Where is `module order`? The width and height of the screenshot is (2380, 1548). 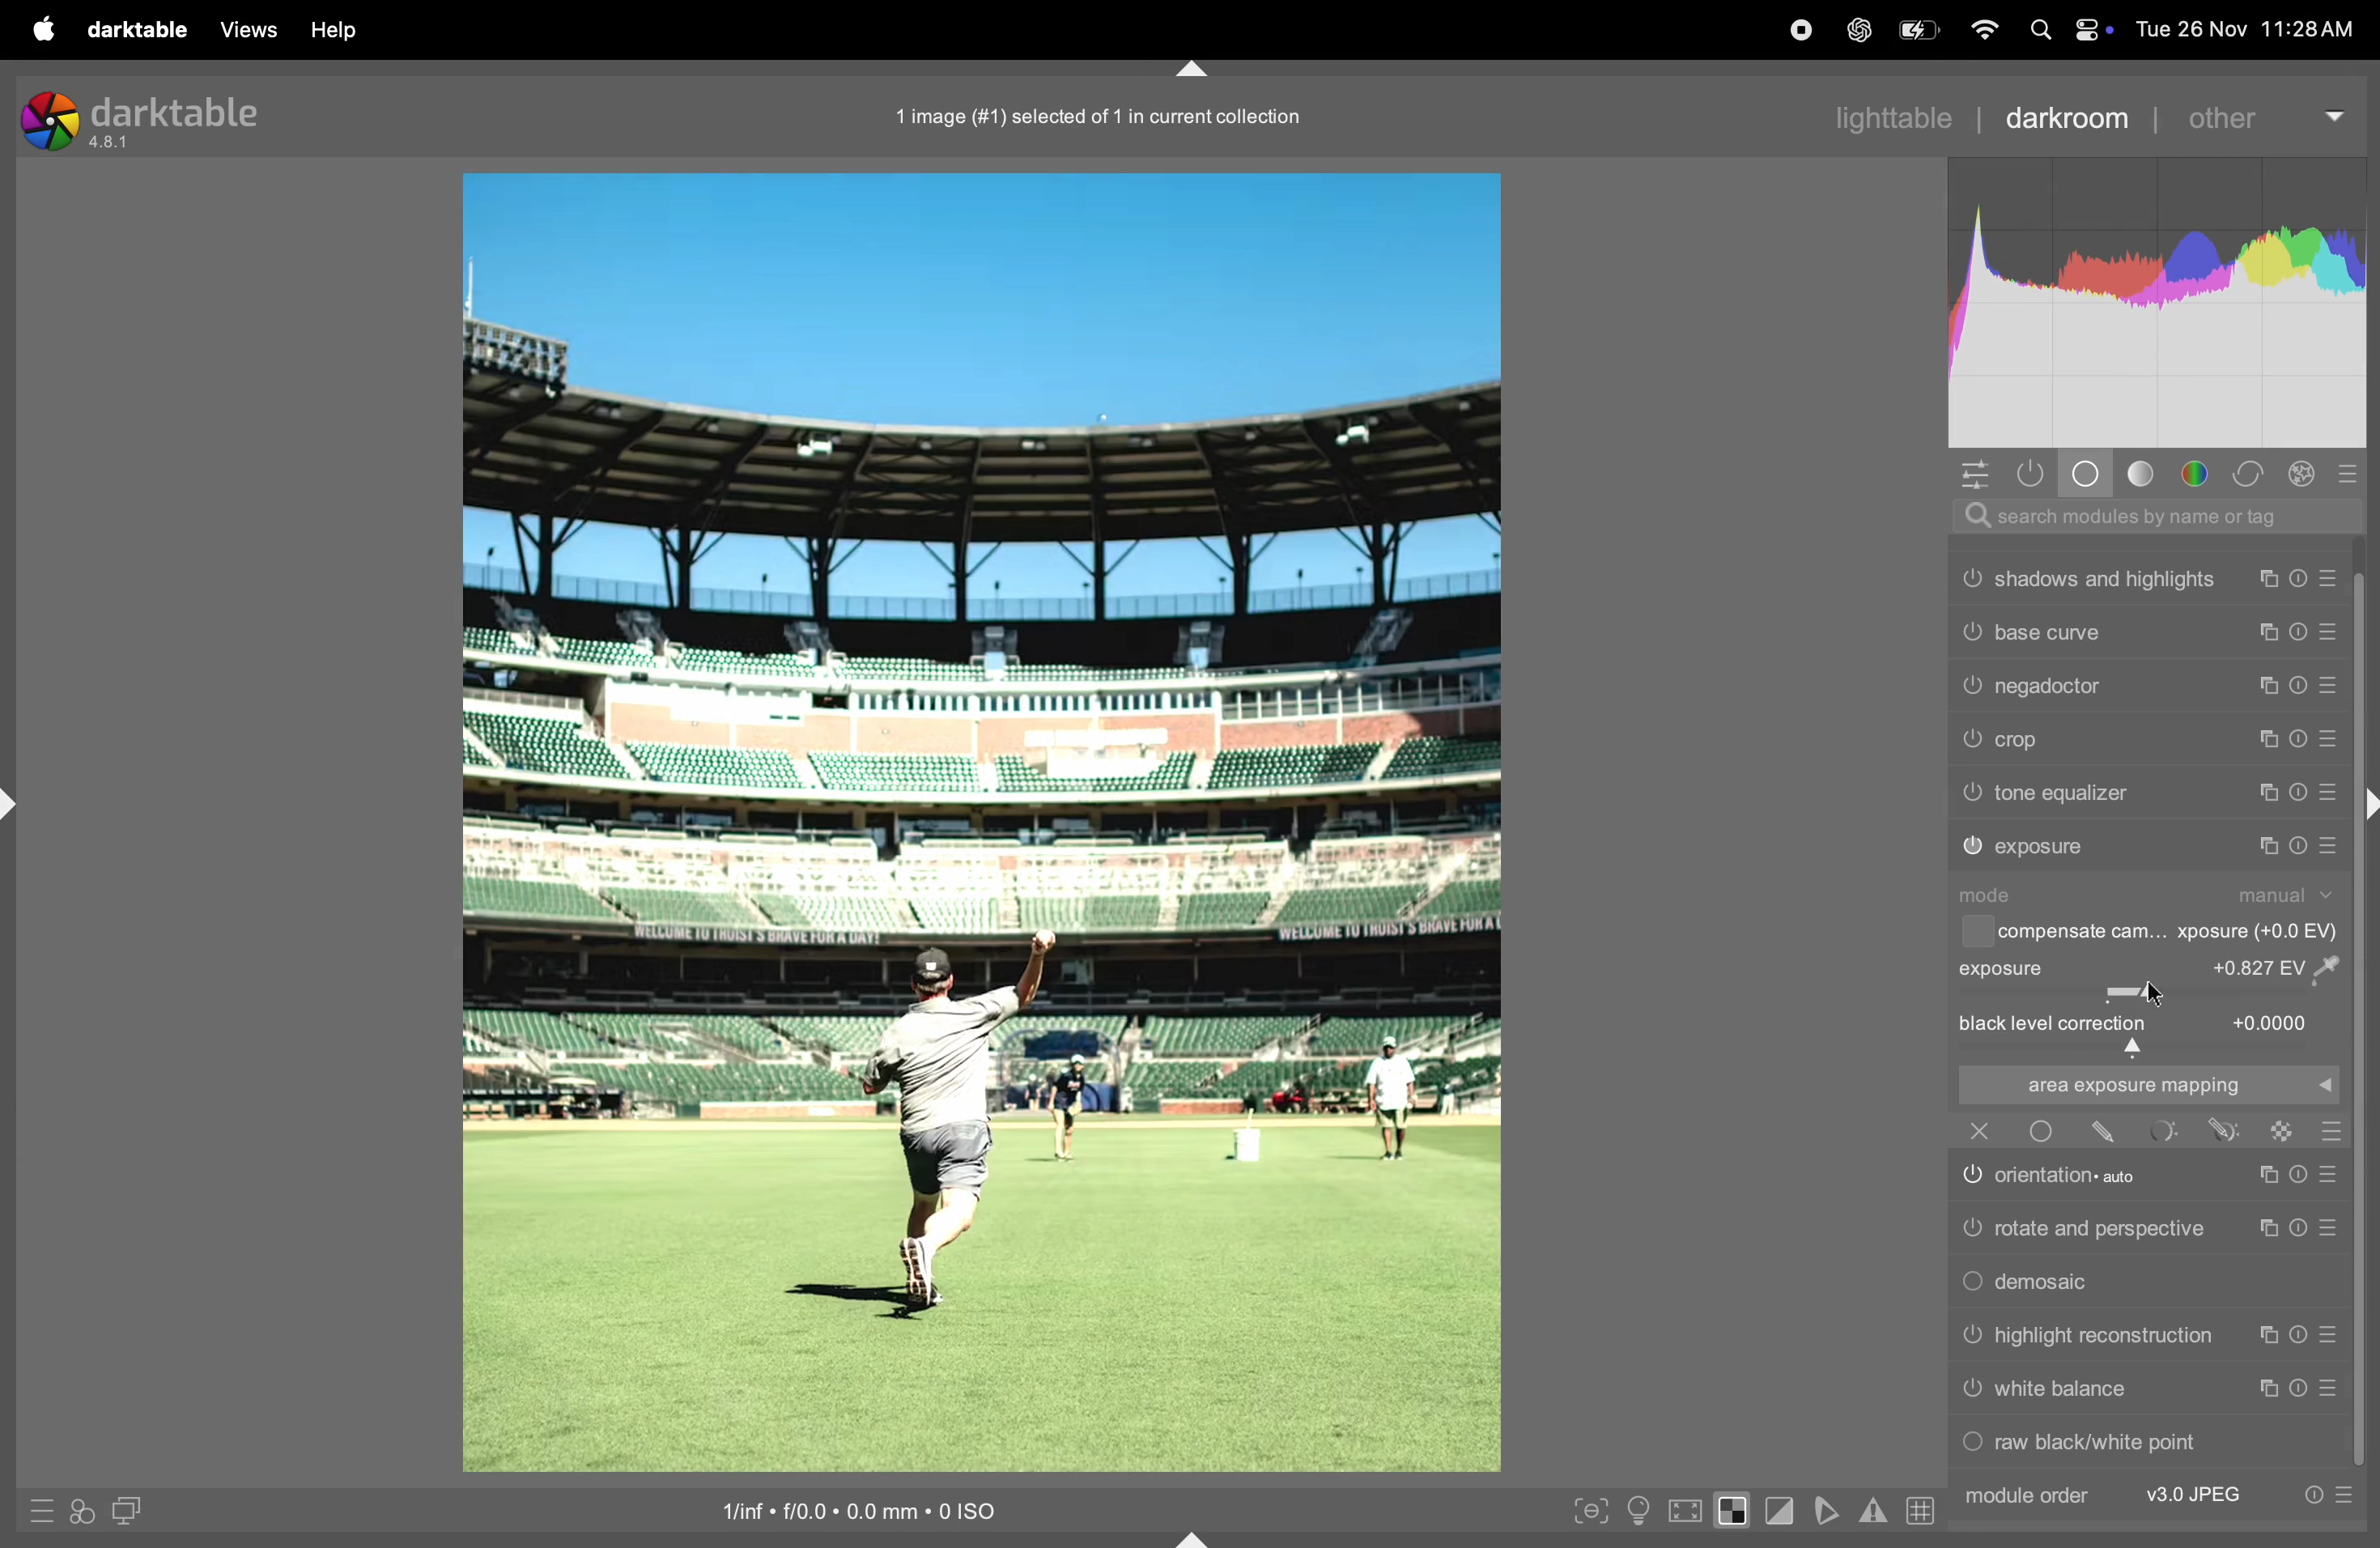 module order is located at coordinates (2024, 1496).